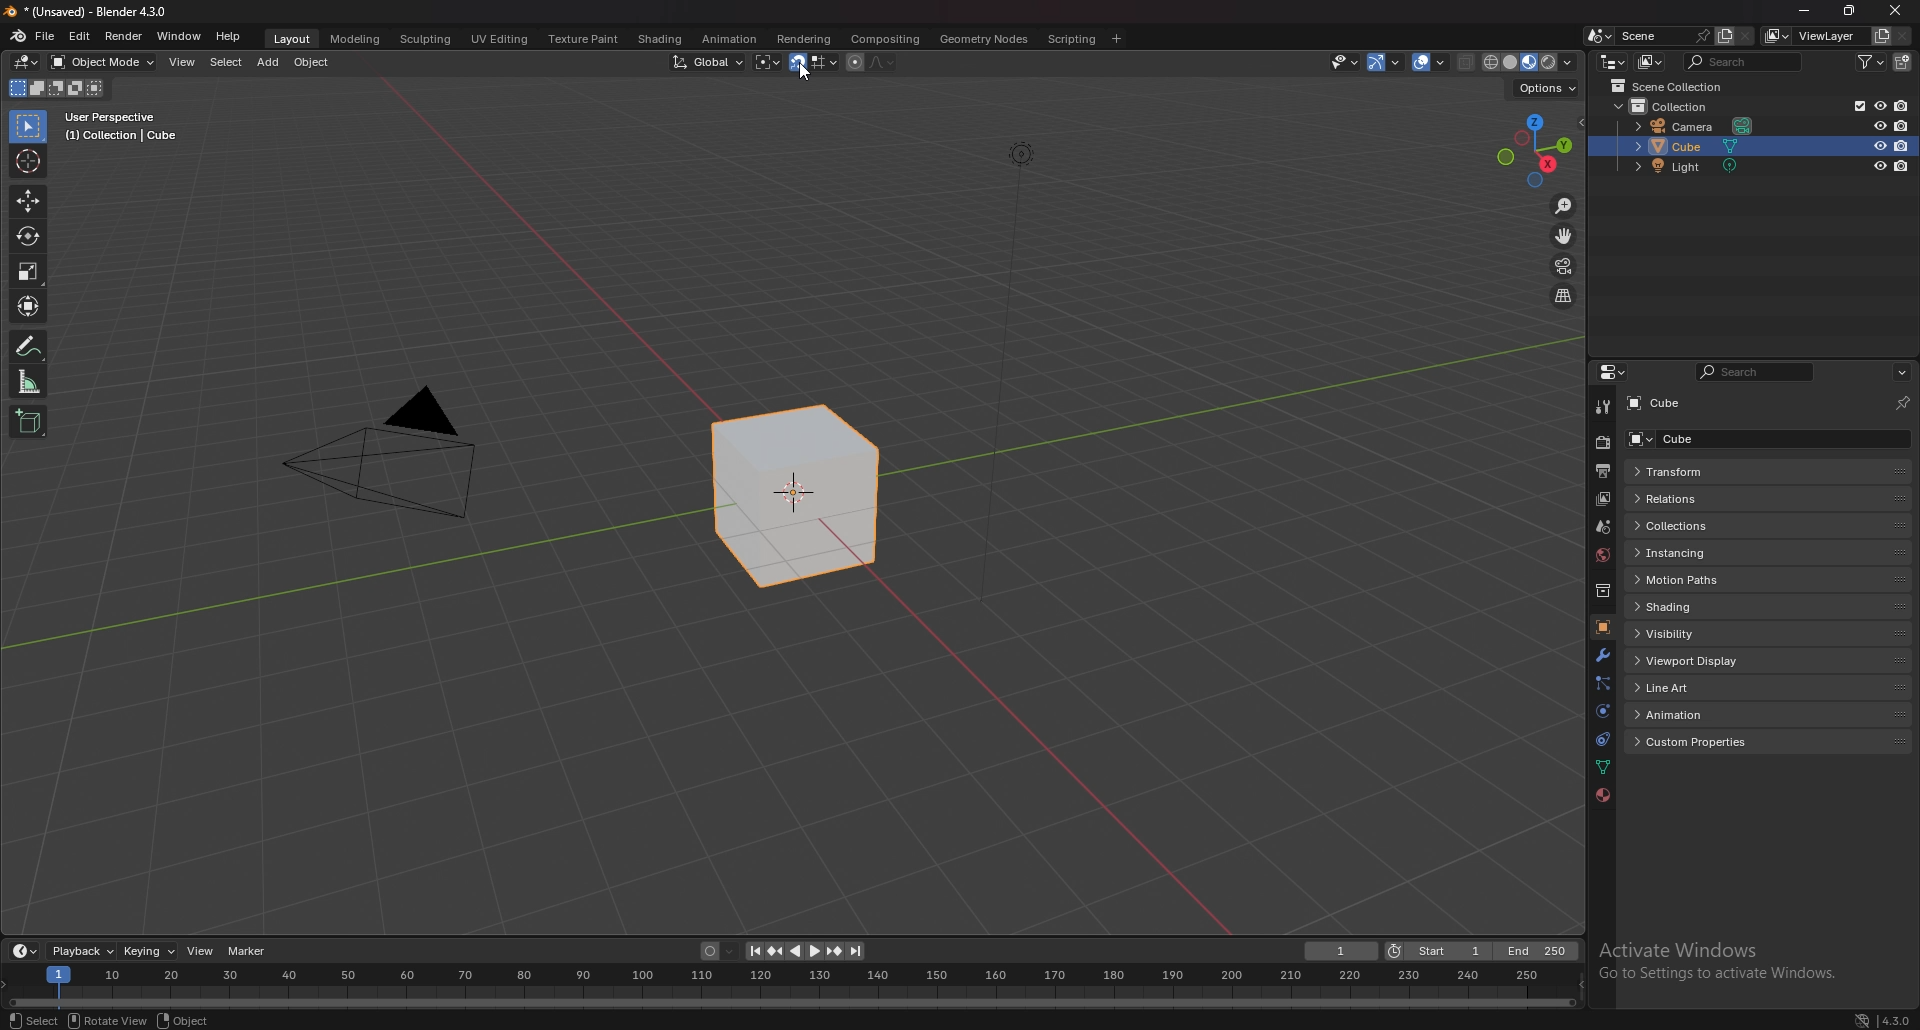  Describe the element at coordinates (1698, 714) in the screenshot. I see `animation` at that location.